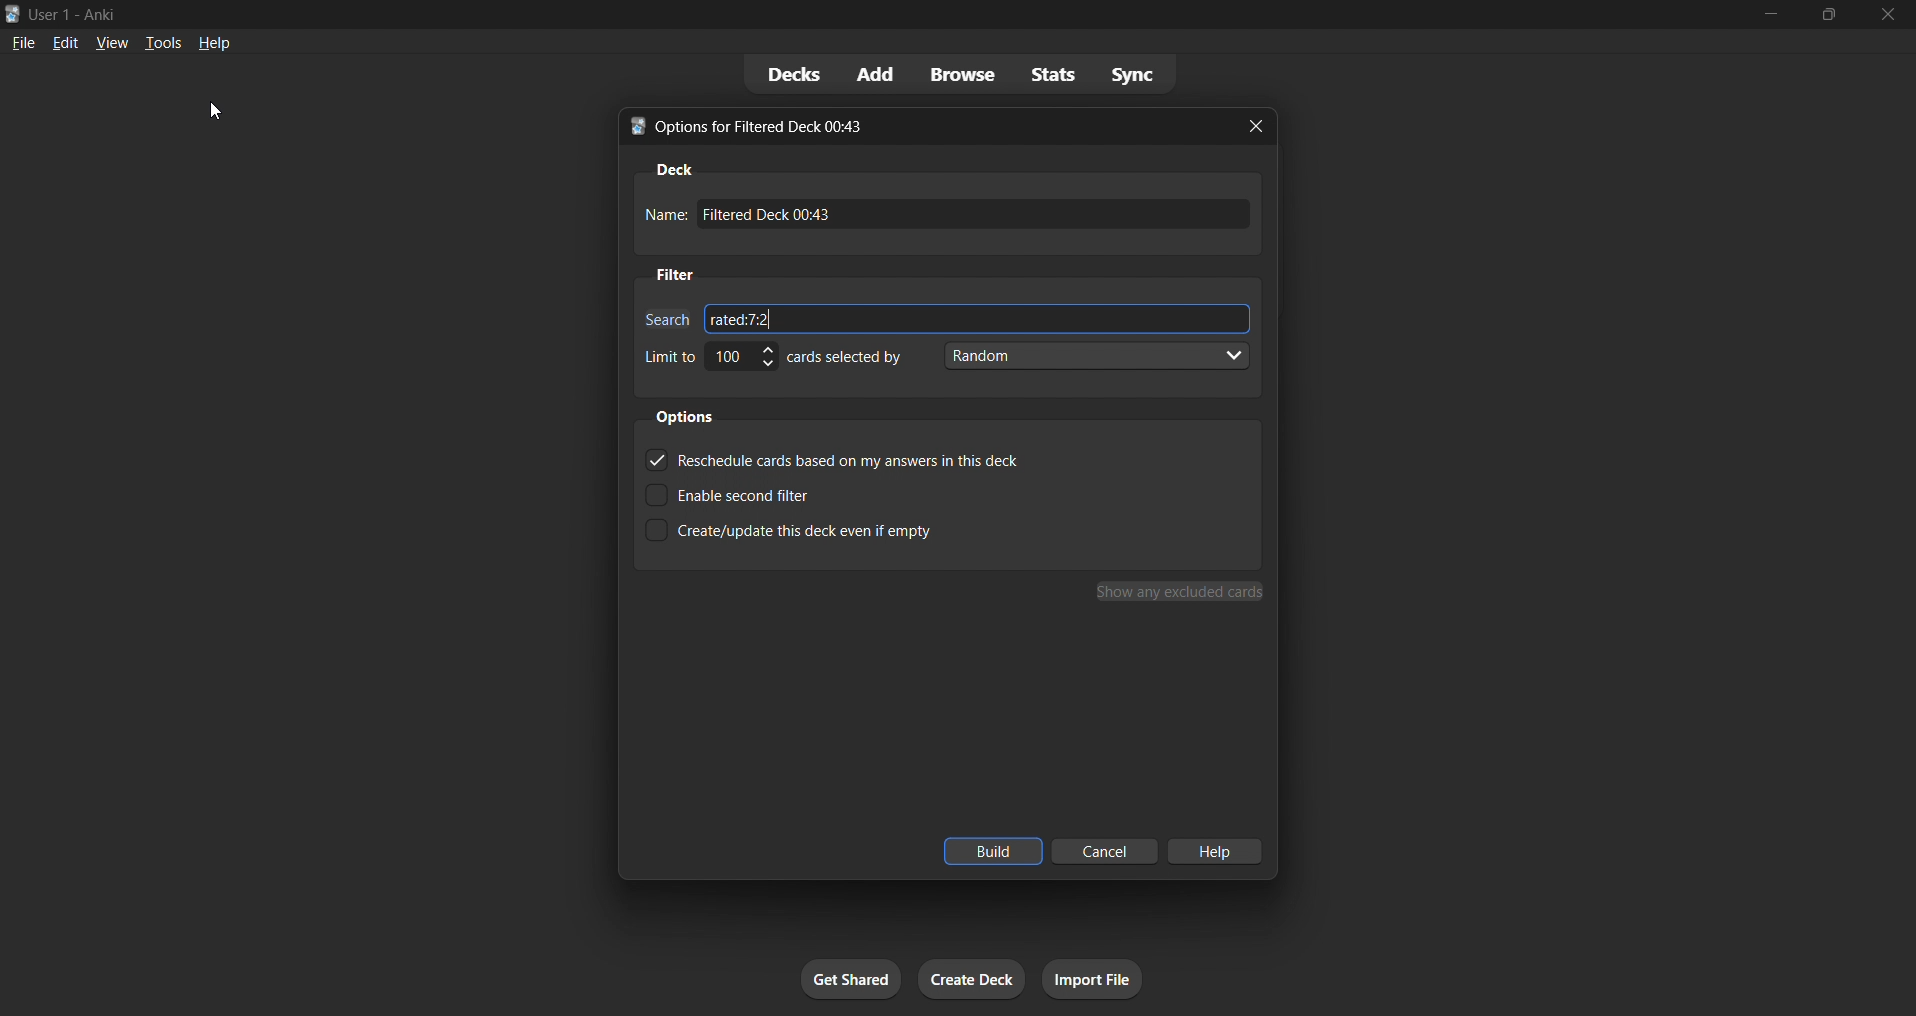 Image resolution: width=1916 pixels, height=1016 pixels. What do you see at coordinates (989, 316) in the screenshot?
I see `rated:7:2` at bounding box center [989, 316].